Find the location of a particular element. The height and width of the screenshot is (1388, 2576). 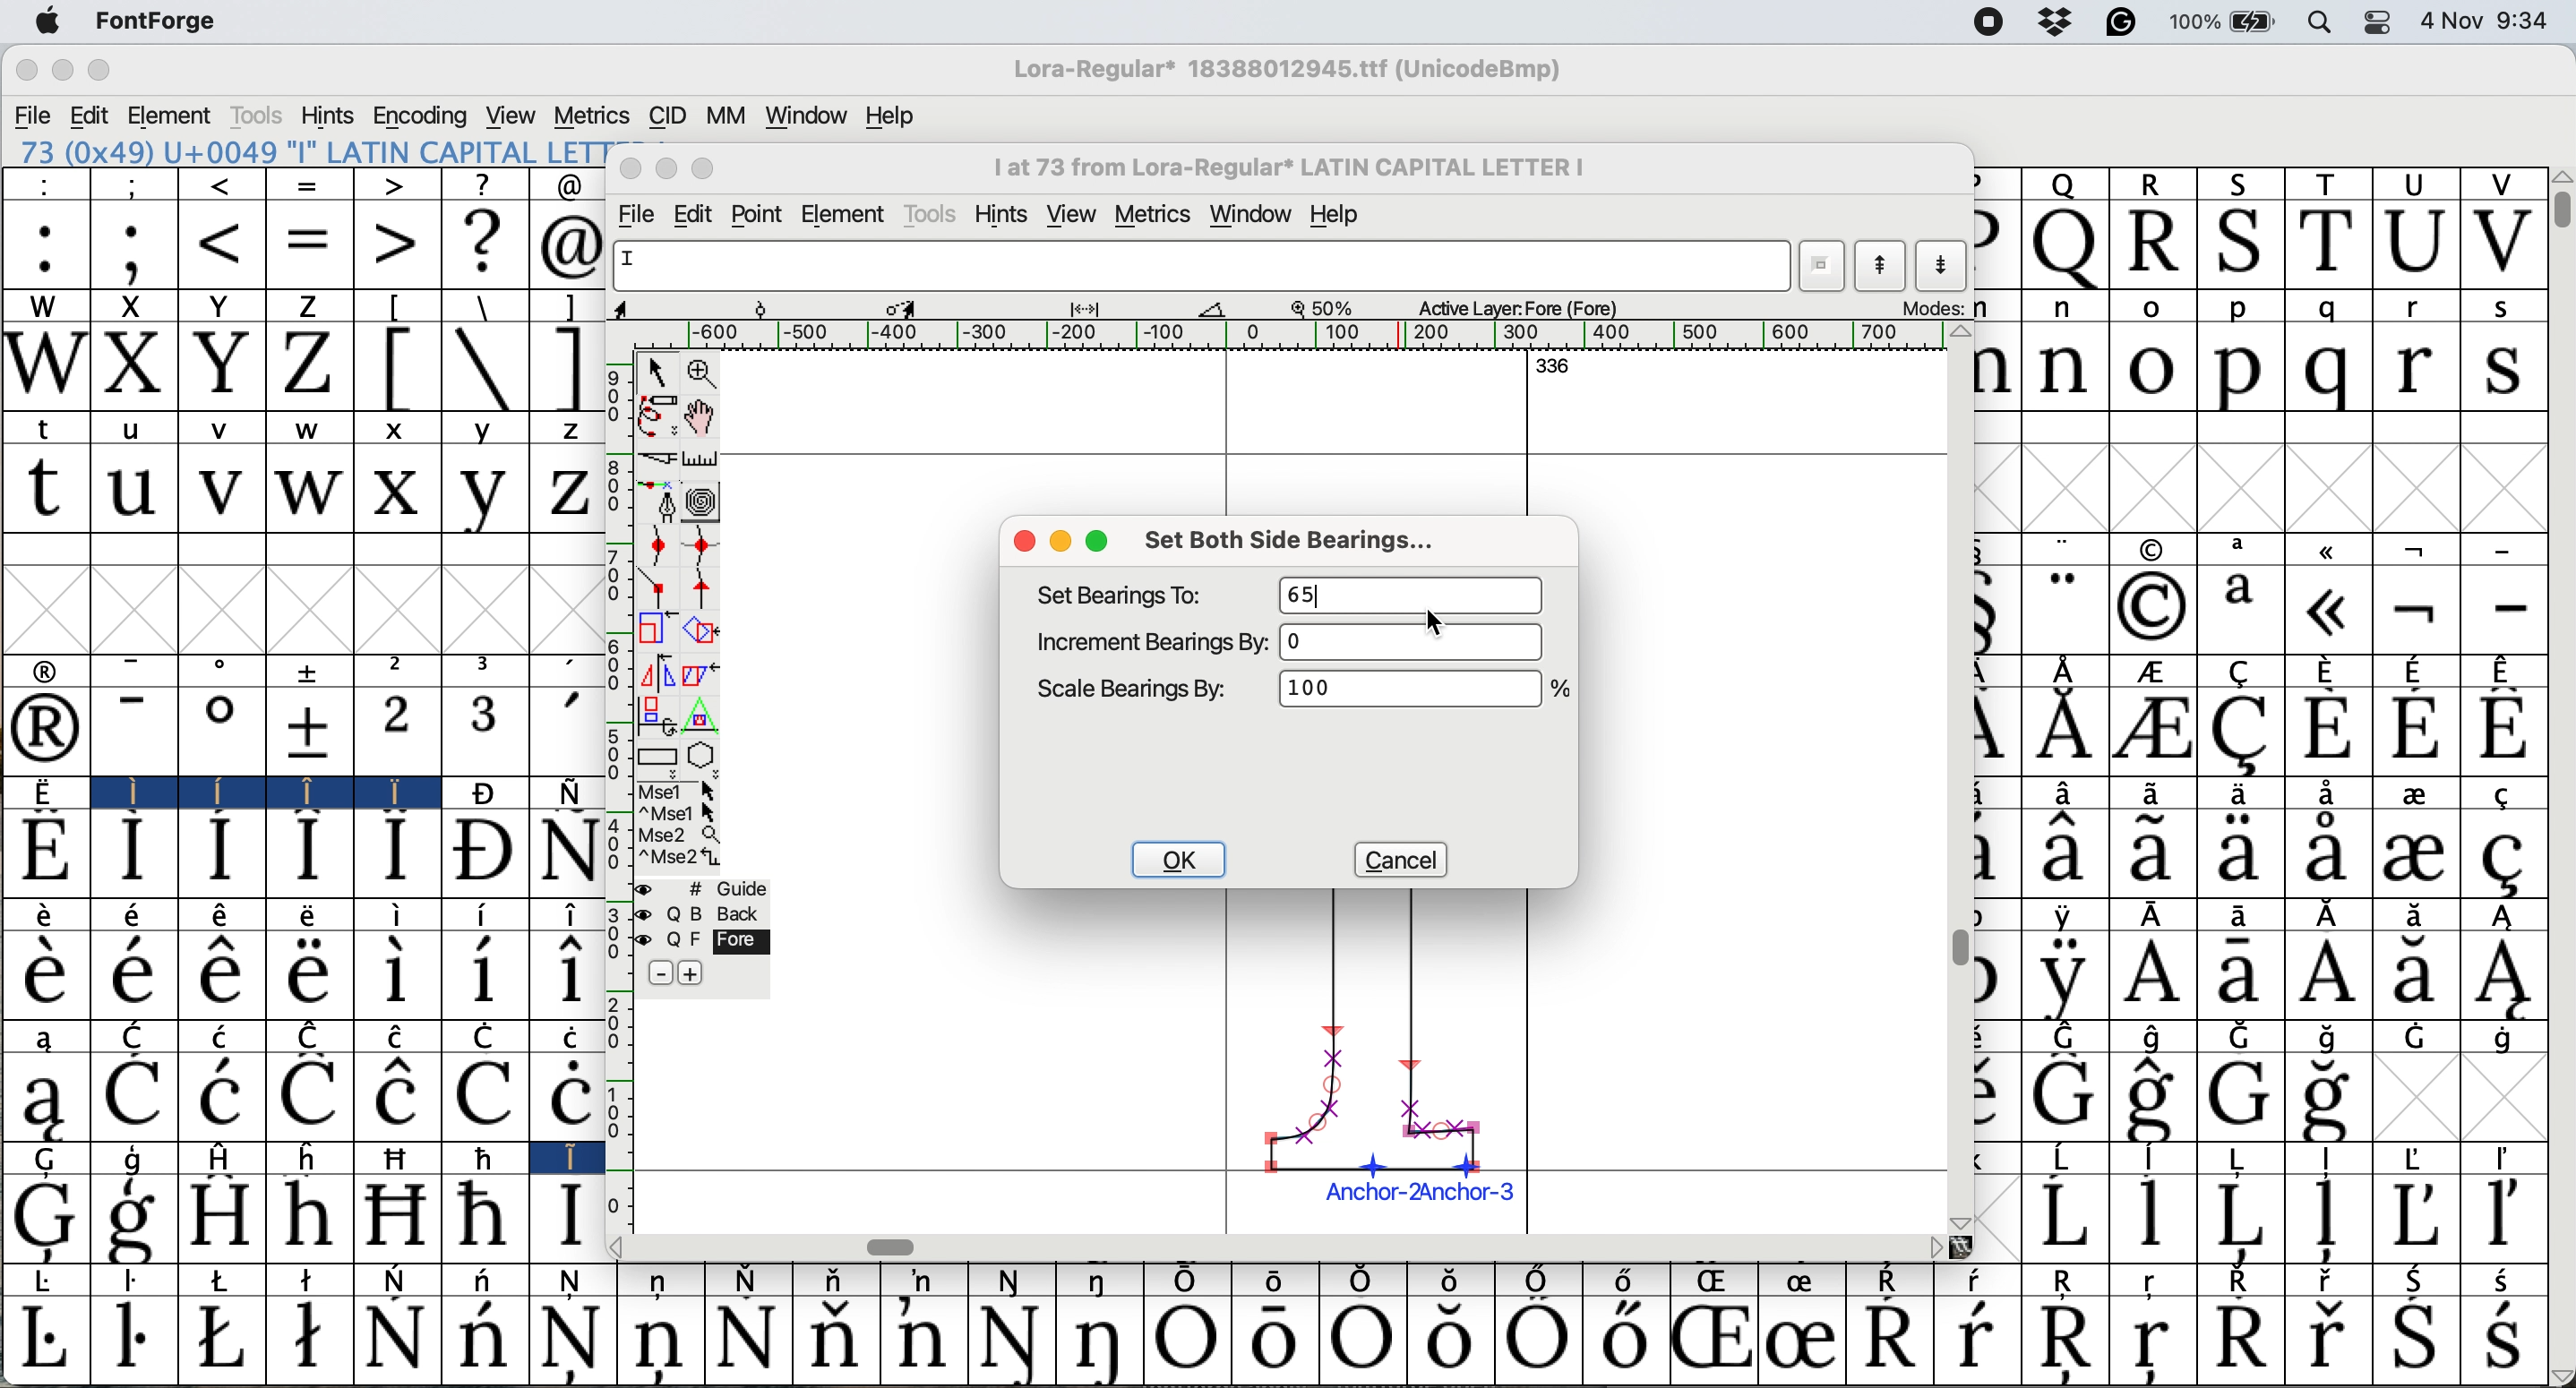

Symbol is located at coordinates (131, 973).